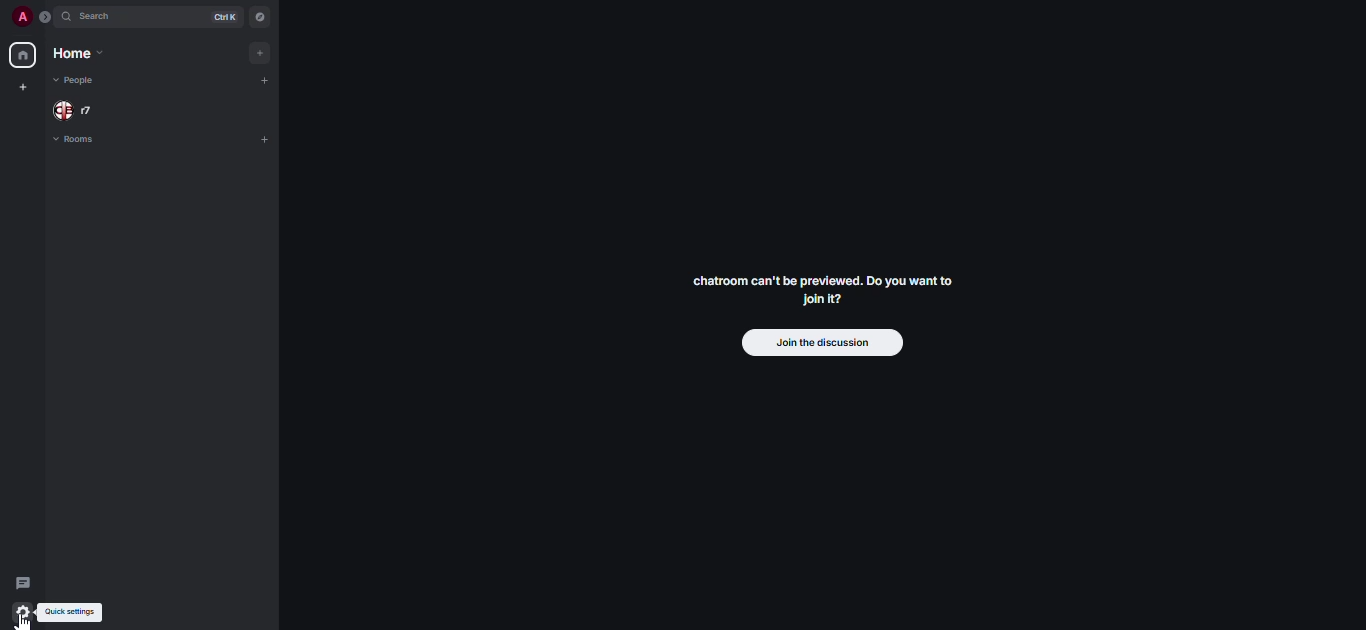  Describe the element at coordinates (71, 612) in the screenshot. I see `quick settings` at that location.